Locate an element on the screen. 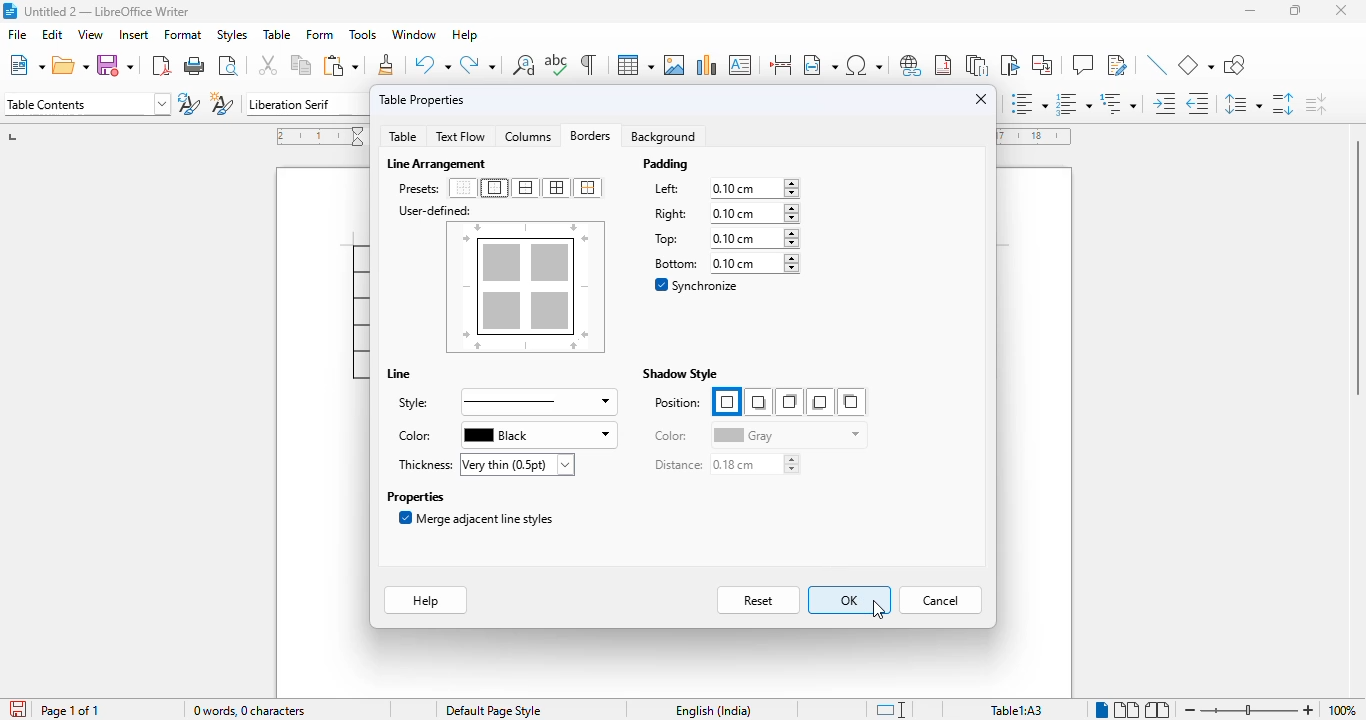 The height and width of the screenshot is (720, 1366). zoom out is located at coordinates (1191, 710).